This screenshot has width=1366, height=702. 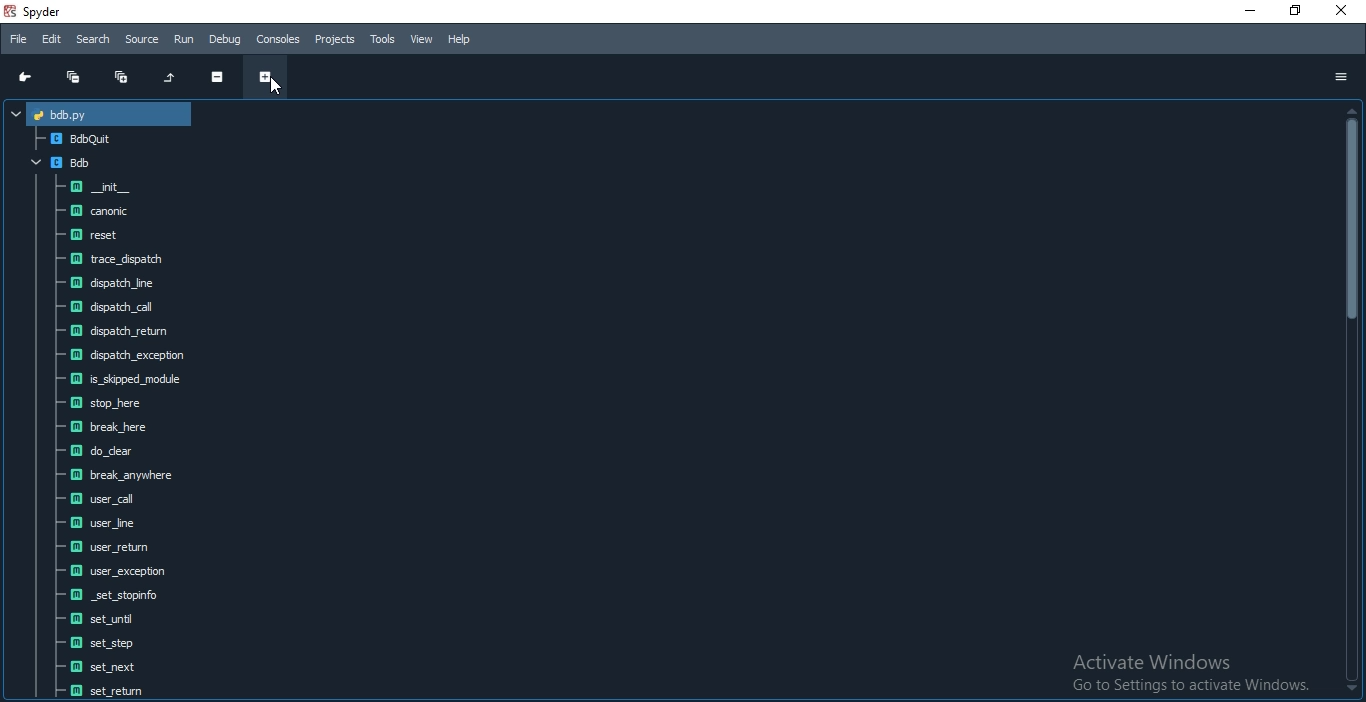 I want to click on Search, so click(x=94, y=38).